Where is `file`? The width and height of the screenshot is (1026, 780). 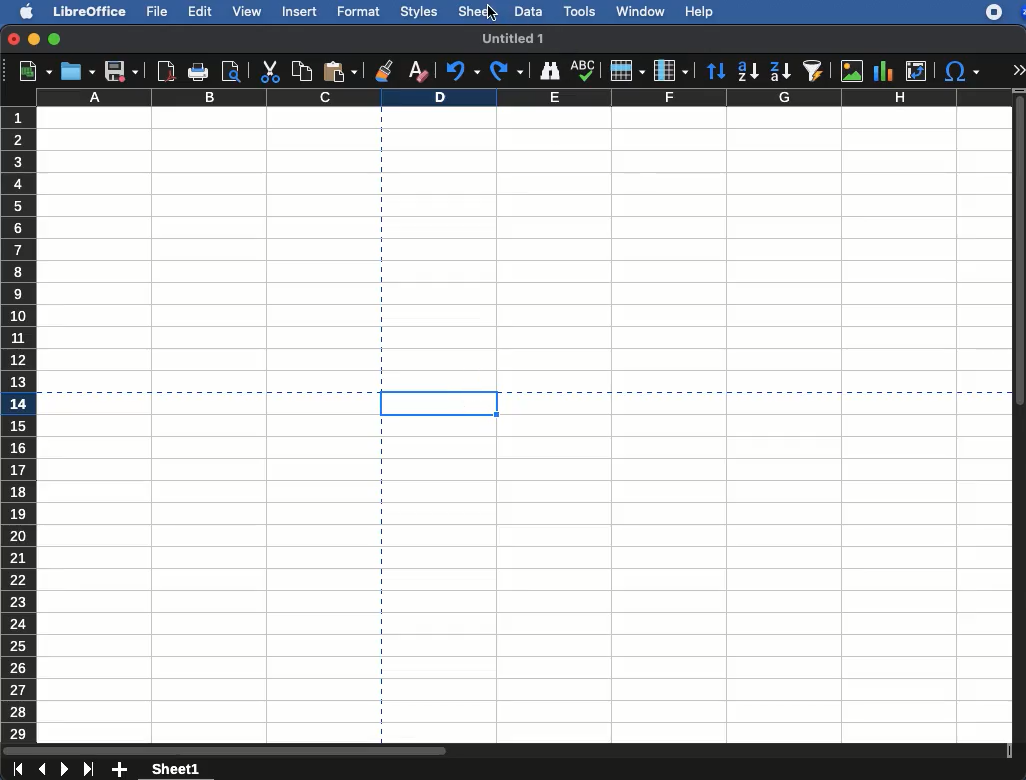 file is located at coordinates (155, 11).